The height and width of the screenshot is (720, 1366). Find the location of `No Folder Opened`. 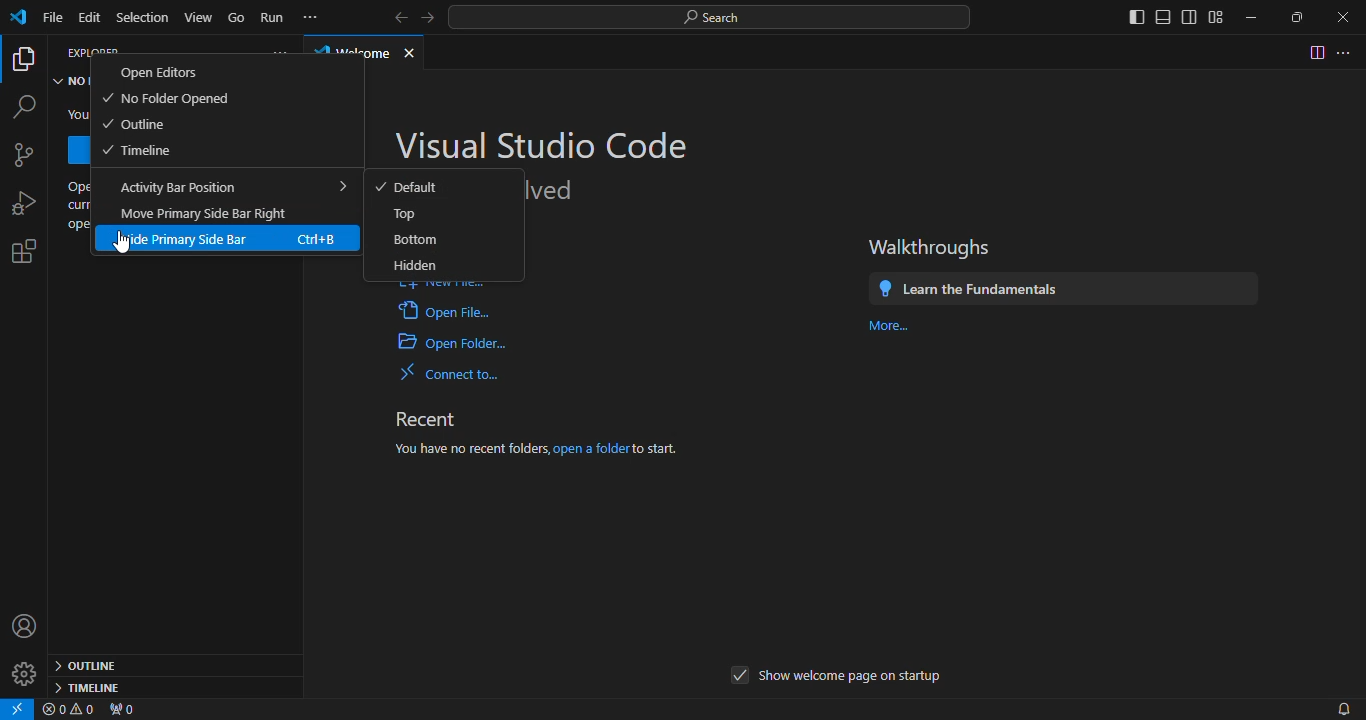

No Folder Opened is located at coordinates (164, 99).